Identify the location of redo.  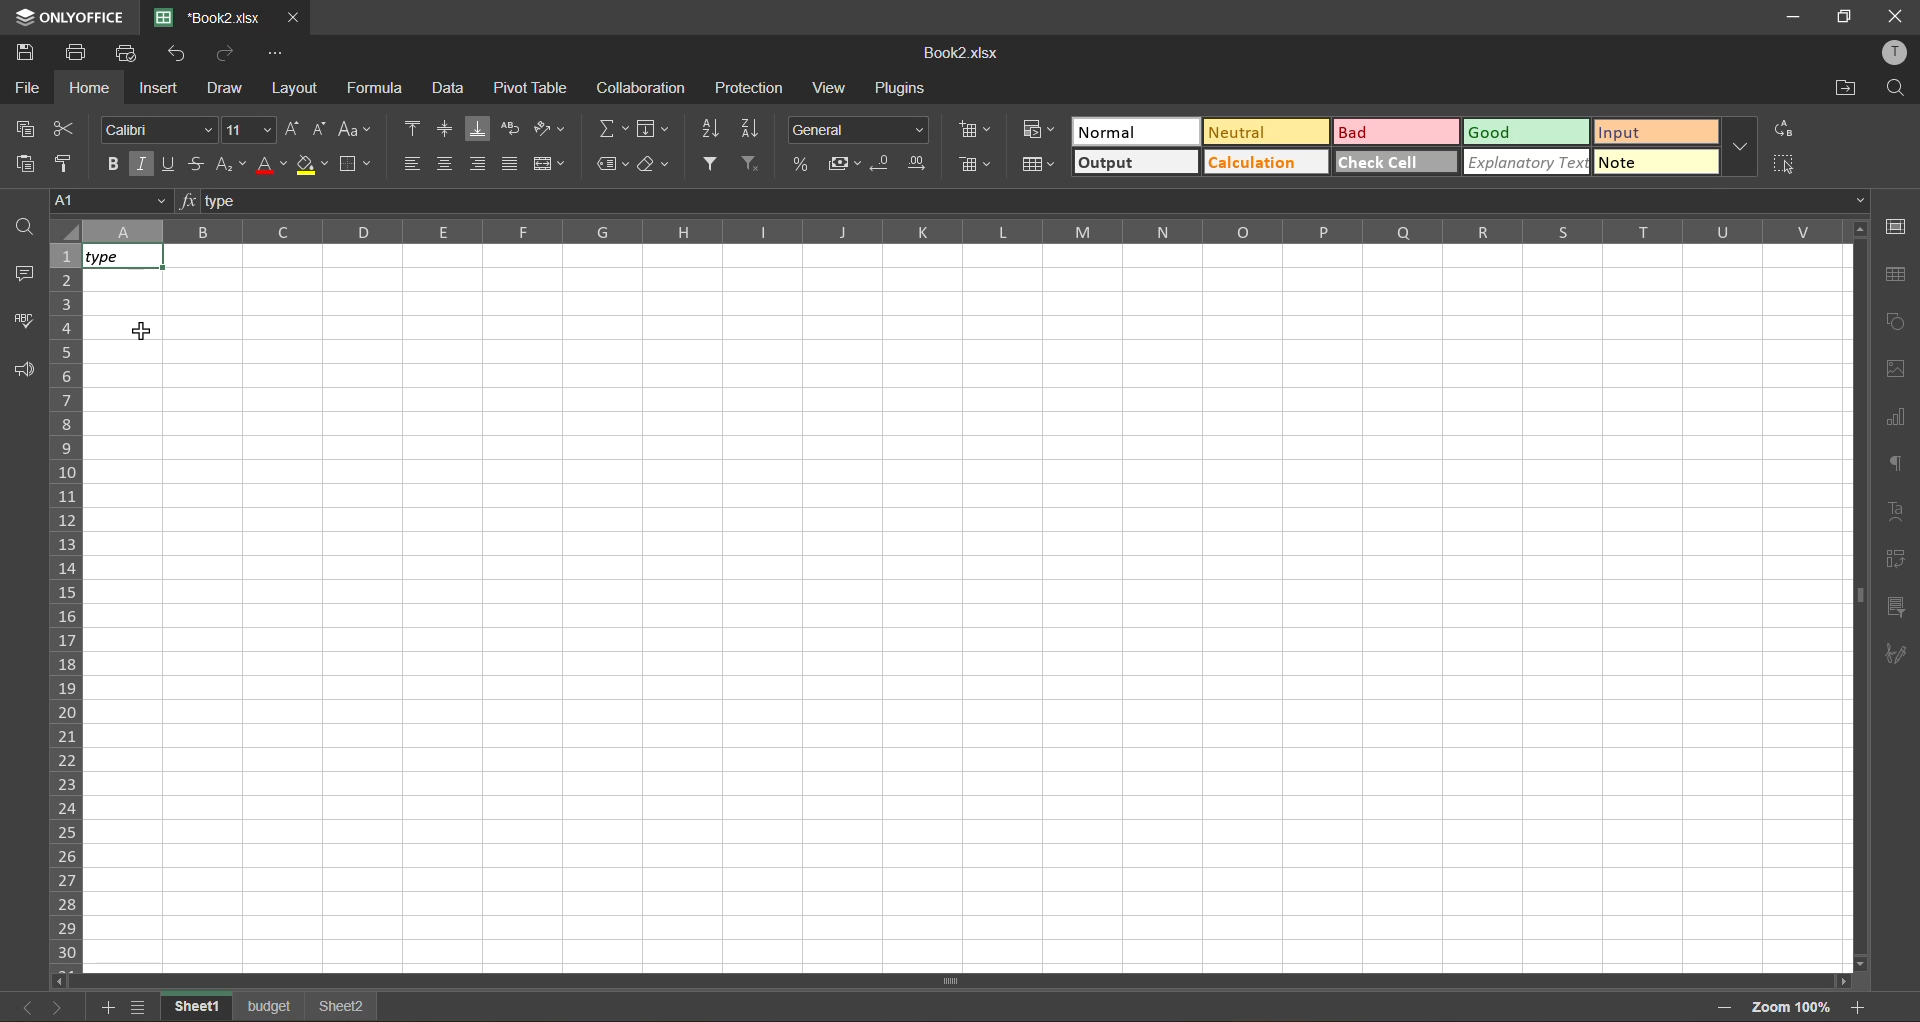
(228, 54).